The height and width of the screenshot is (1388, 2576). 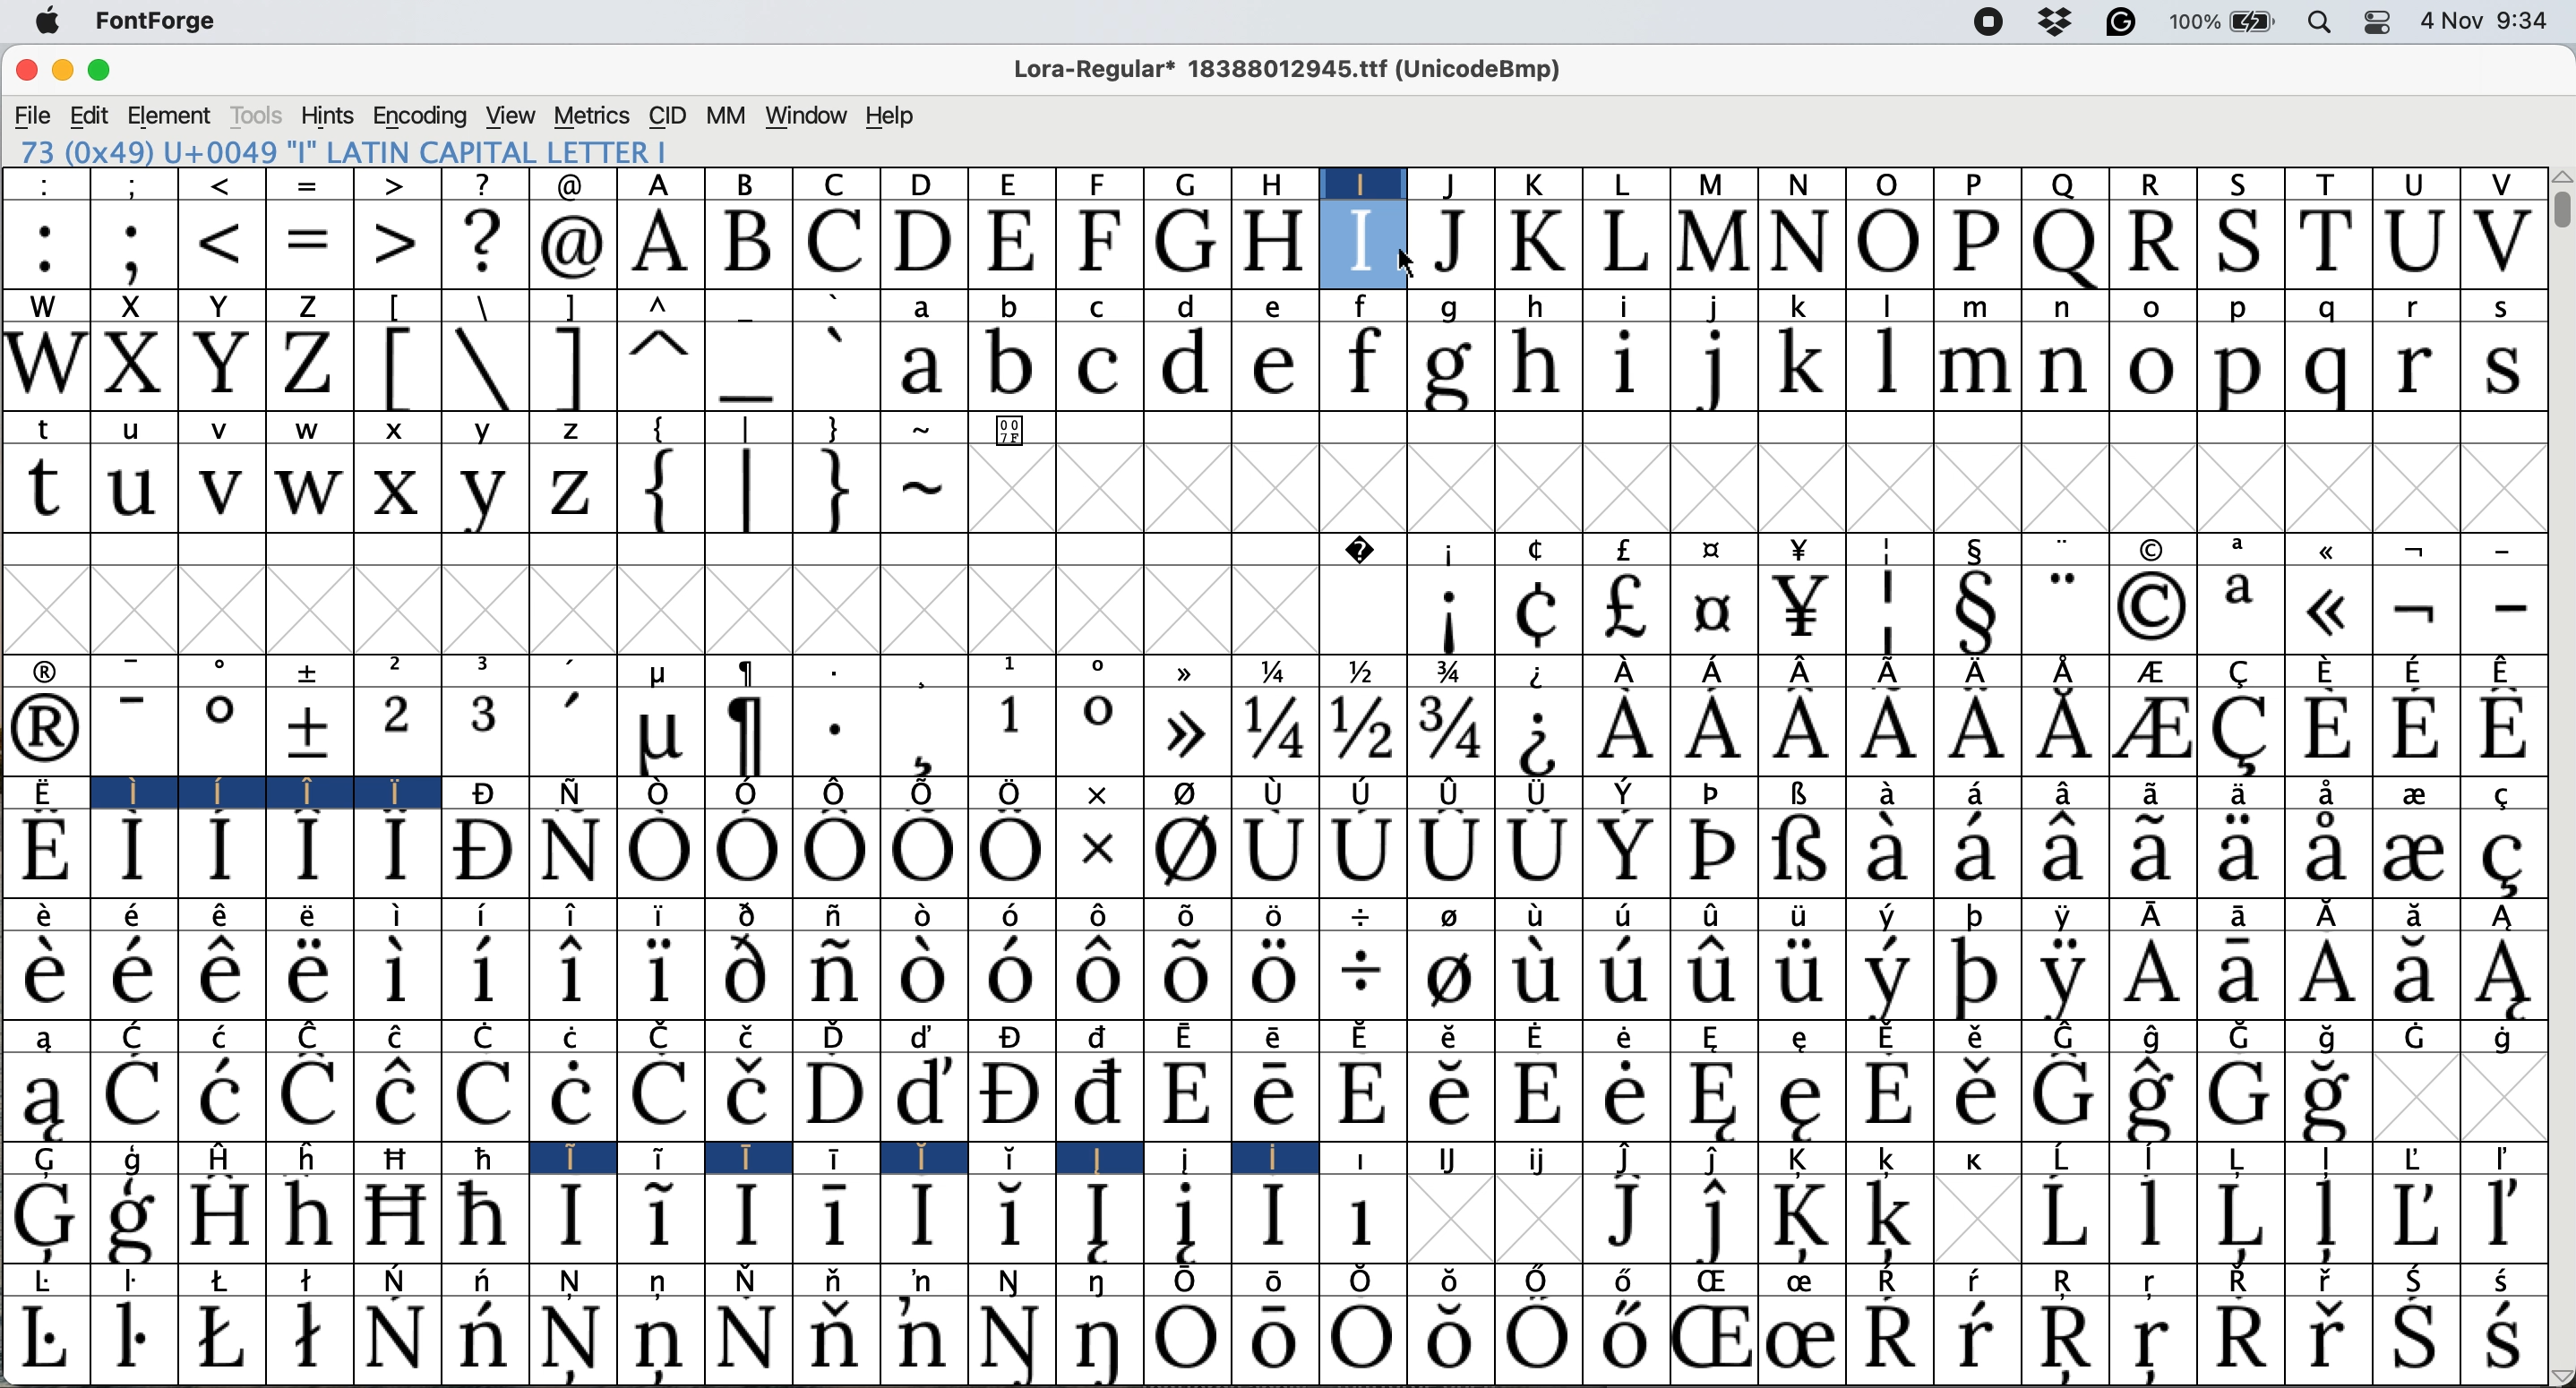 What do you see at coordinates (664, 183) in the screenshot?
I see `A` at bounding box center [664, 183].